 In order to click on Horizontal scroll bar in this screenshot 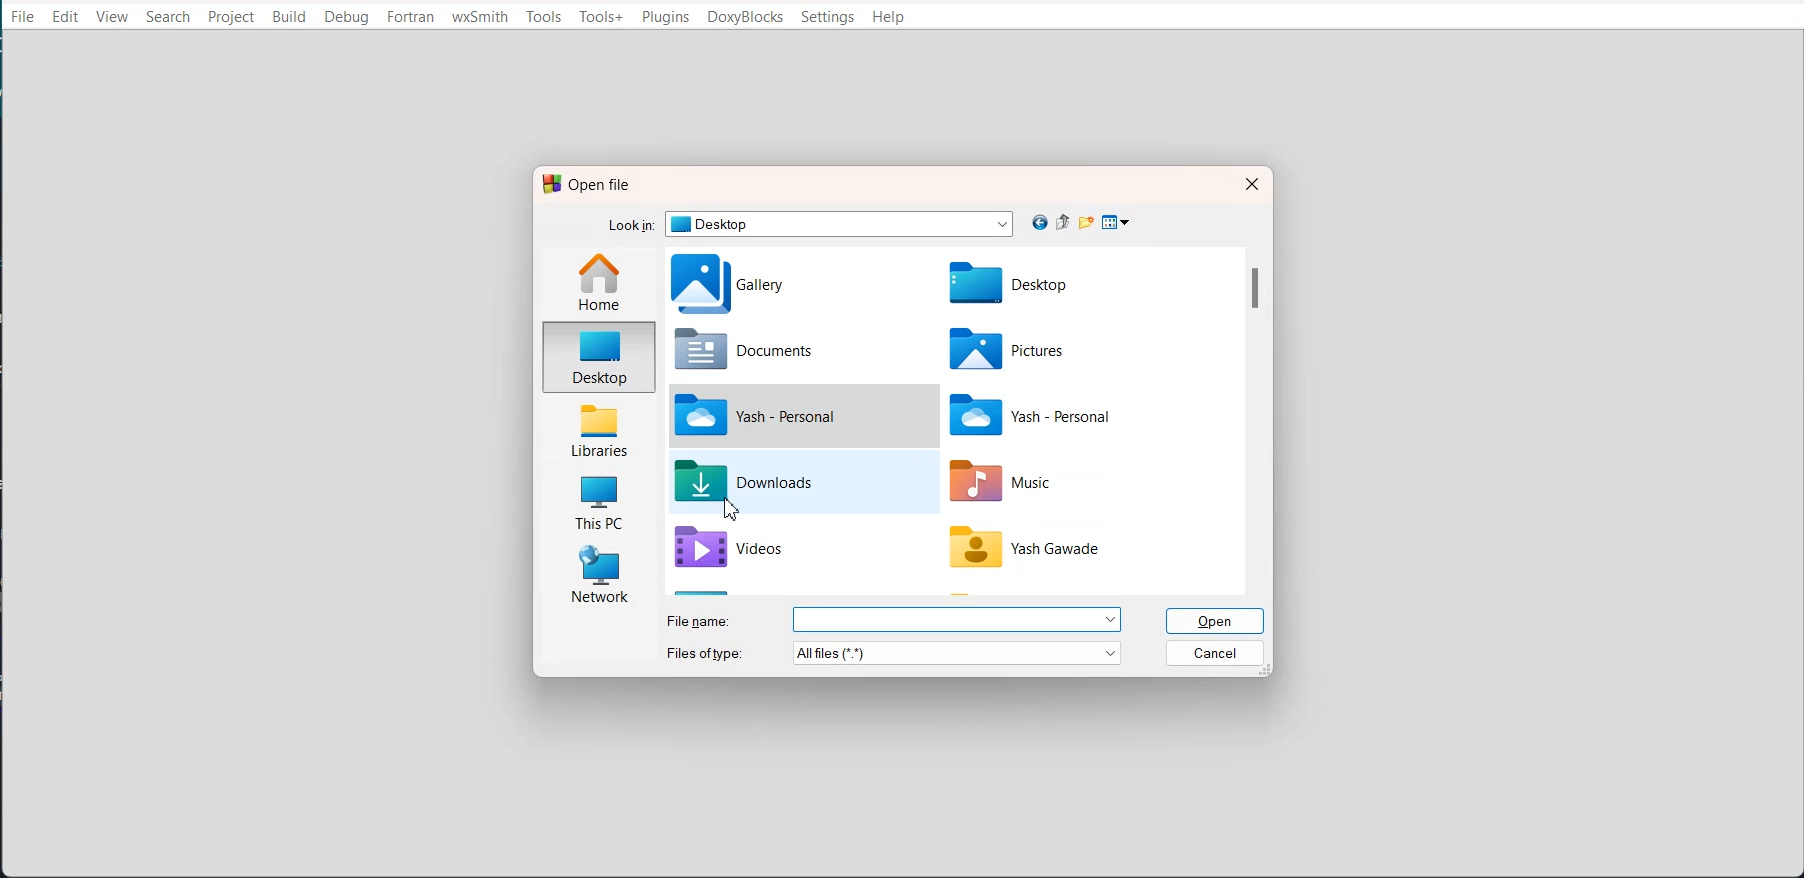, I will do `click(964, 595)`.